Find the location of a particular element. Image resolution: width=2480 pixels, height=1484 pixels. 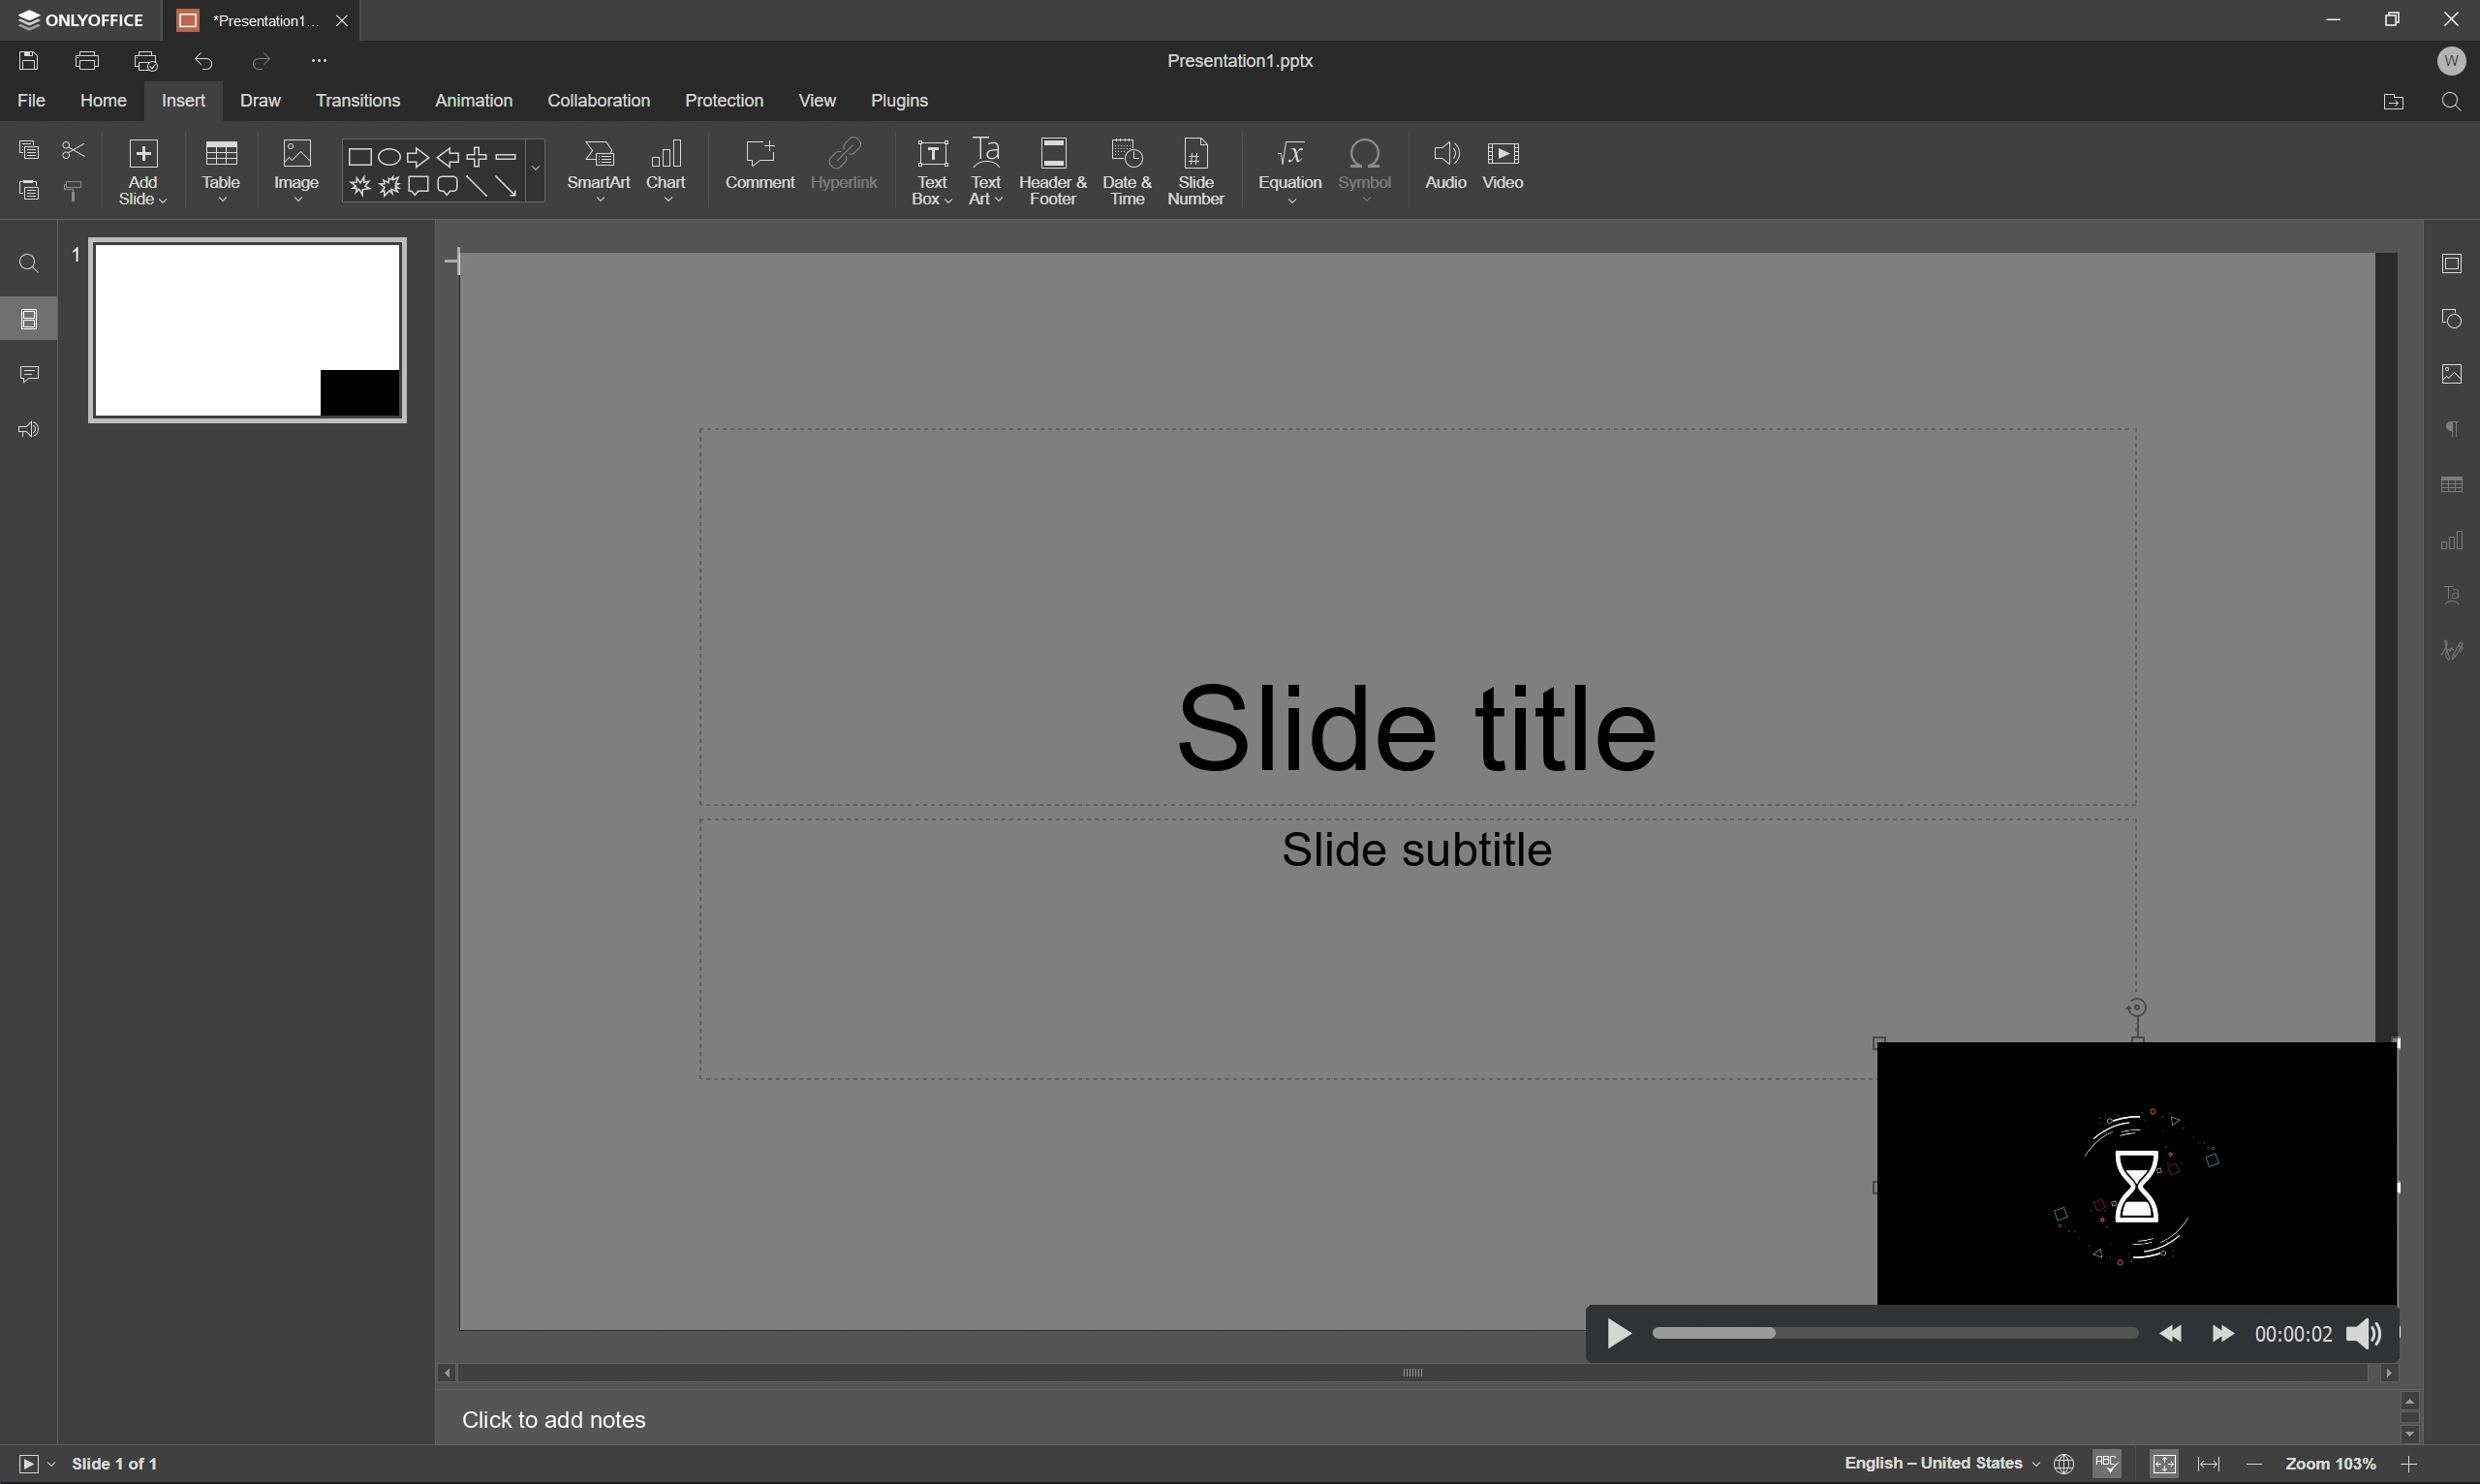

print a file is located at coordinates (90, 57).